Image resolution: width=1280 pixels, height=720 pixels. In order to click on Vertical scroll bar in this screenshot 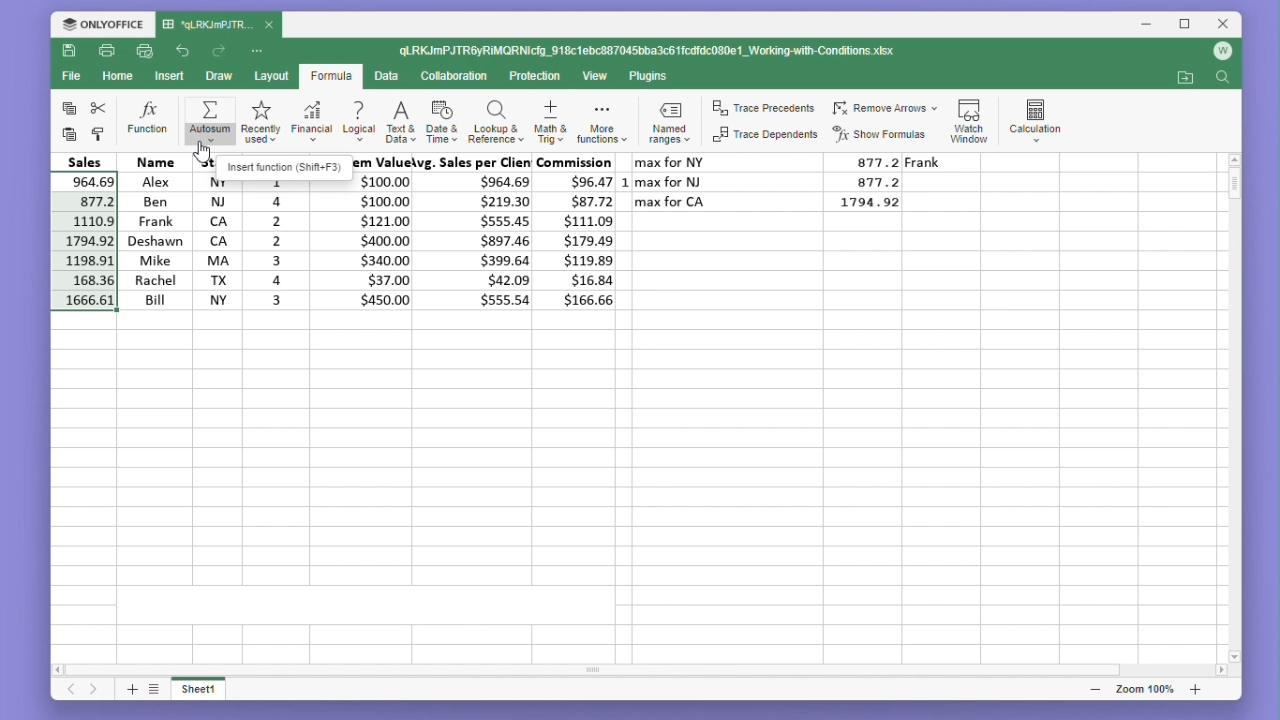, I will do `click(1234, 403)`.